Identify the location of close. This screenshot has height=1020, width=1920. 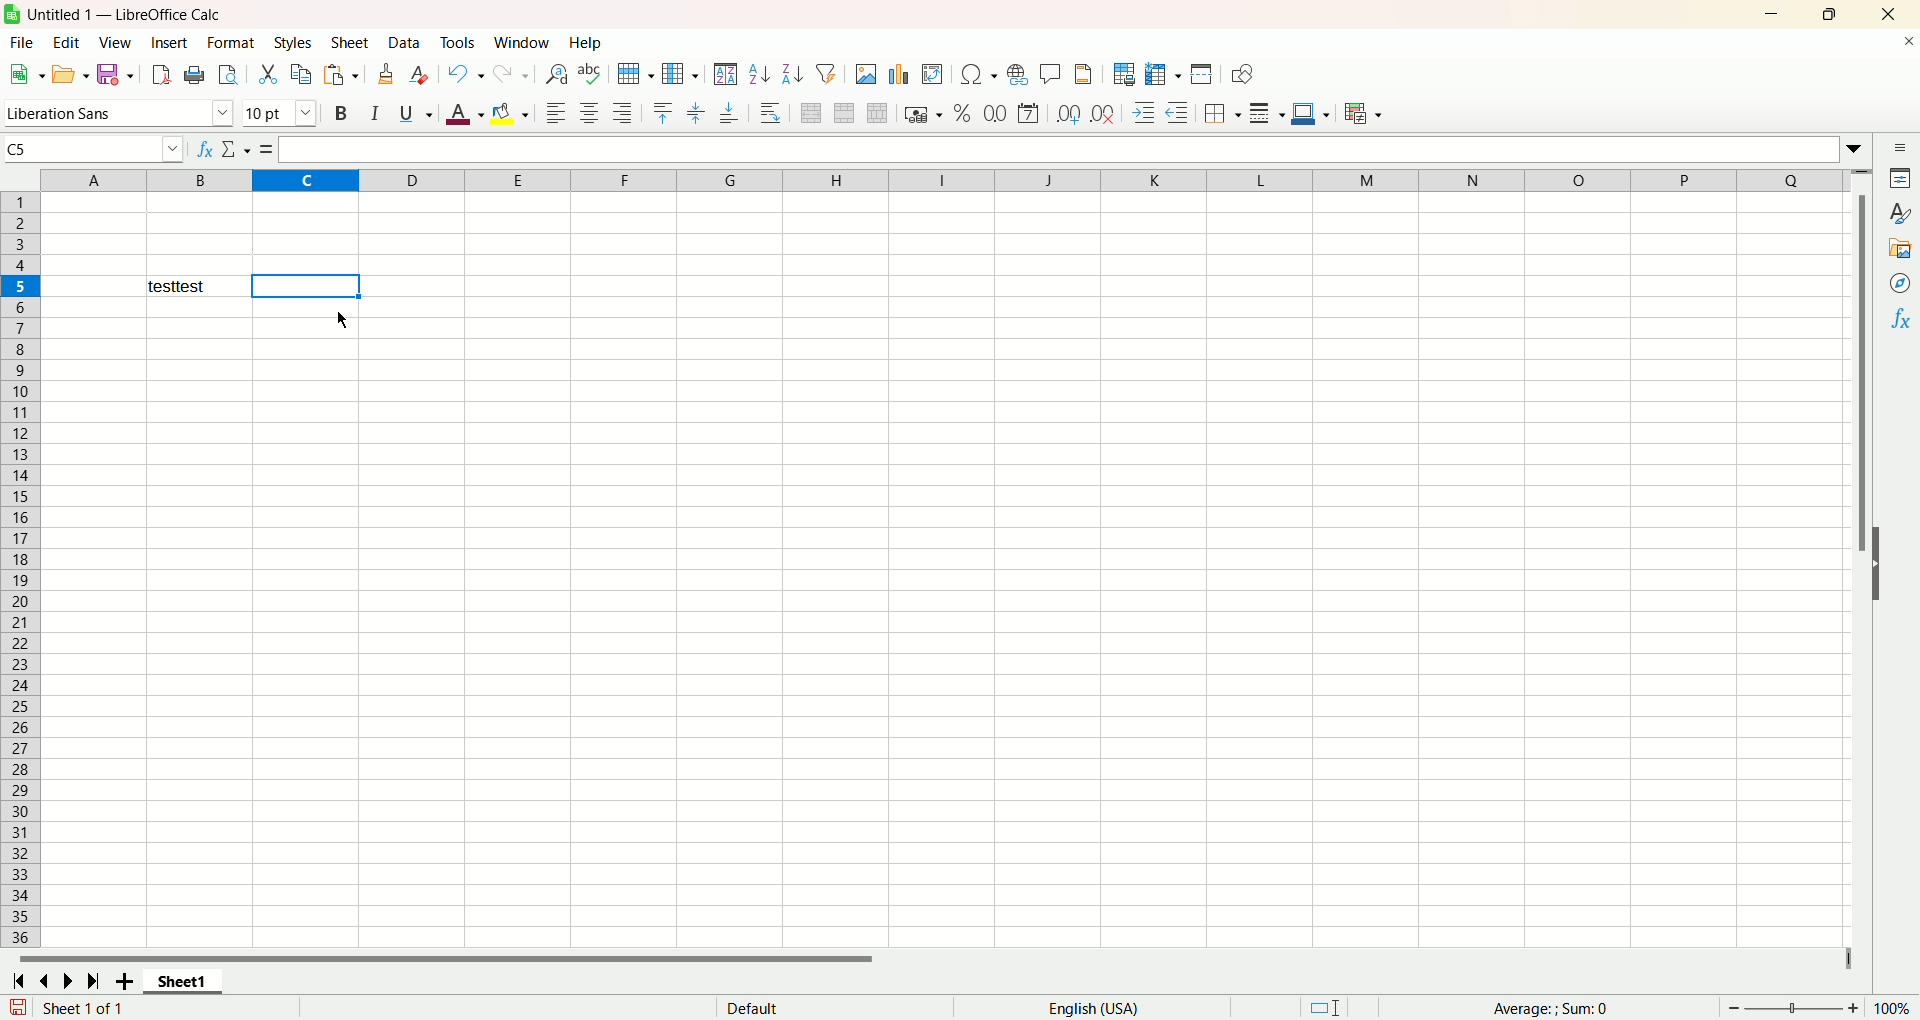
(1903, 45).